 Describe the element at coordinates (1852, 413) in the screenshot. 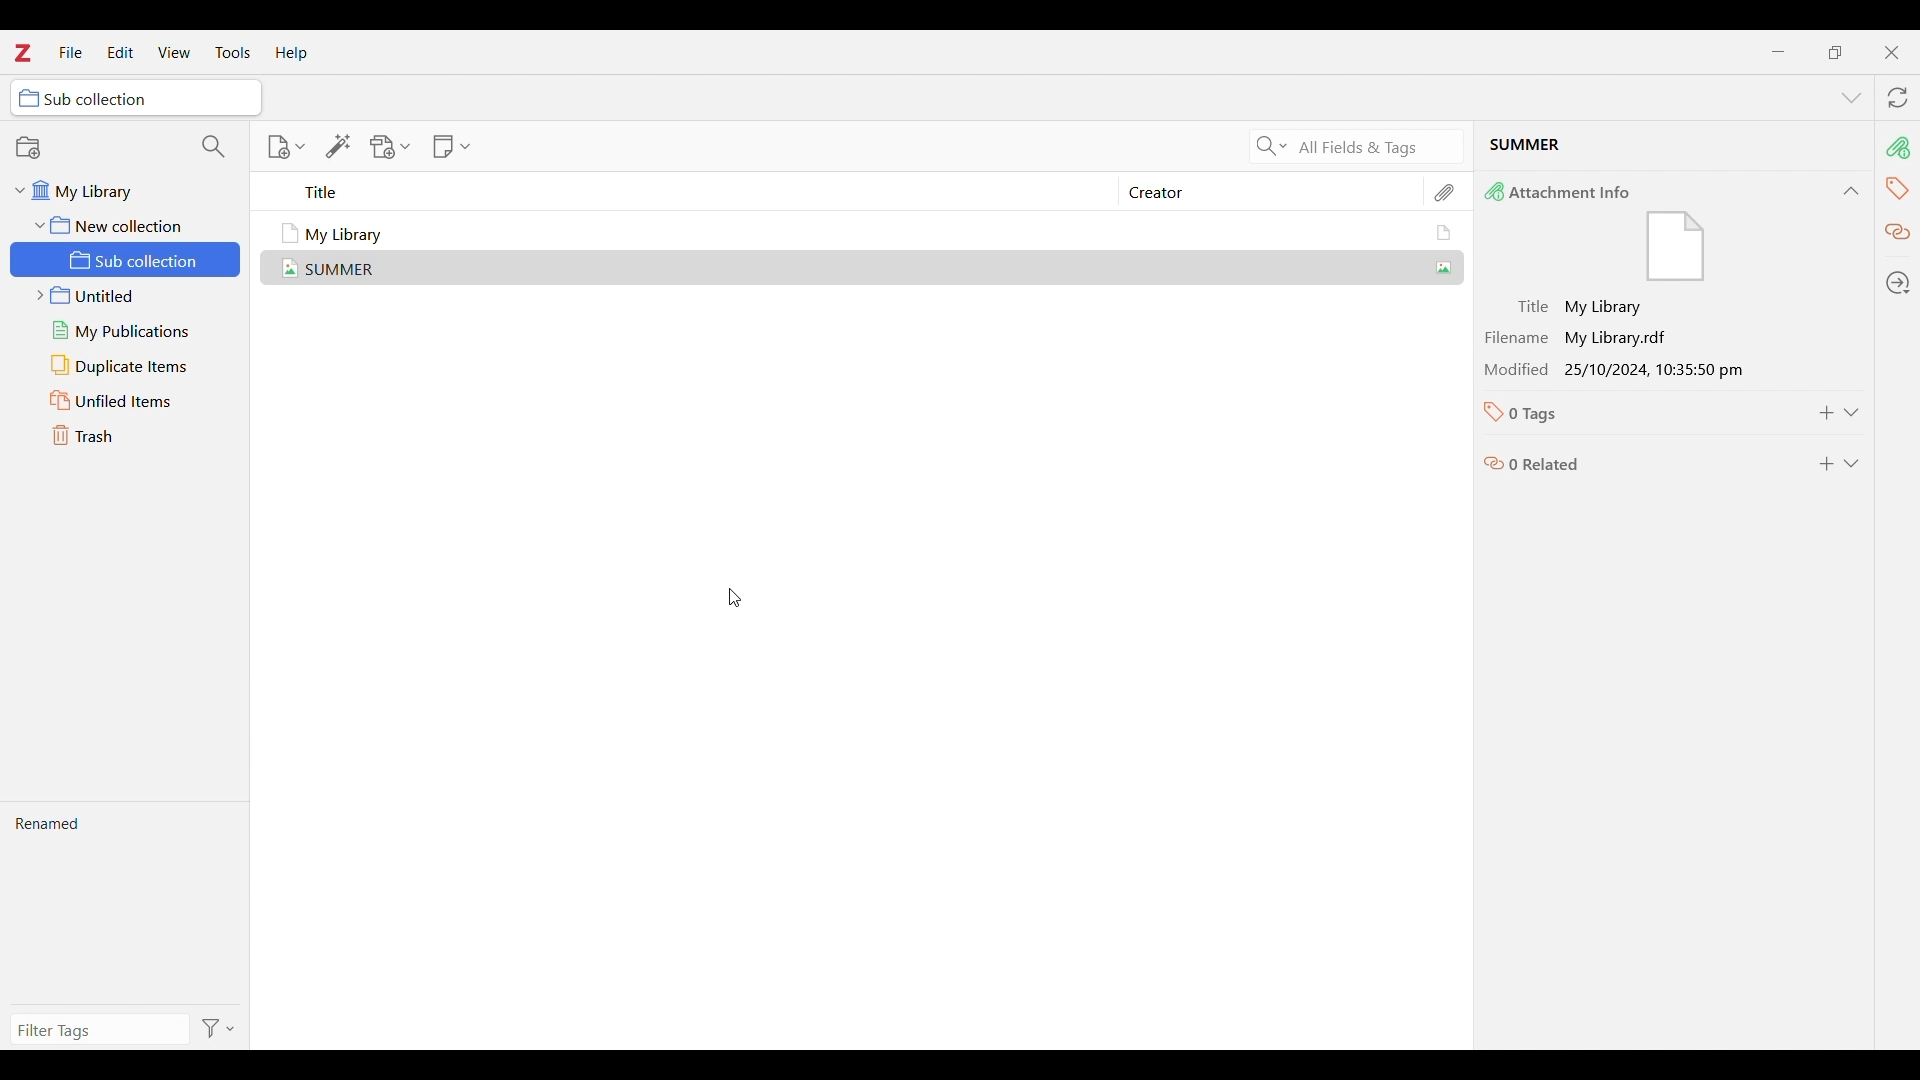

I see `Expand` at that location.